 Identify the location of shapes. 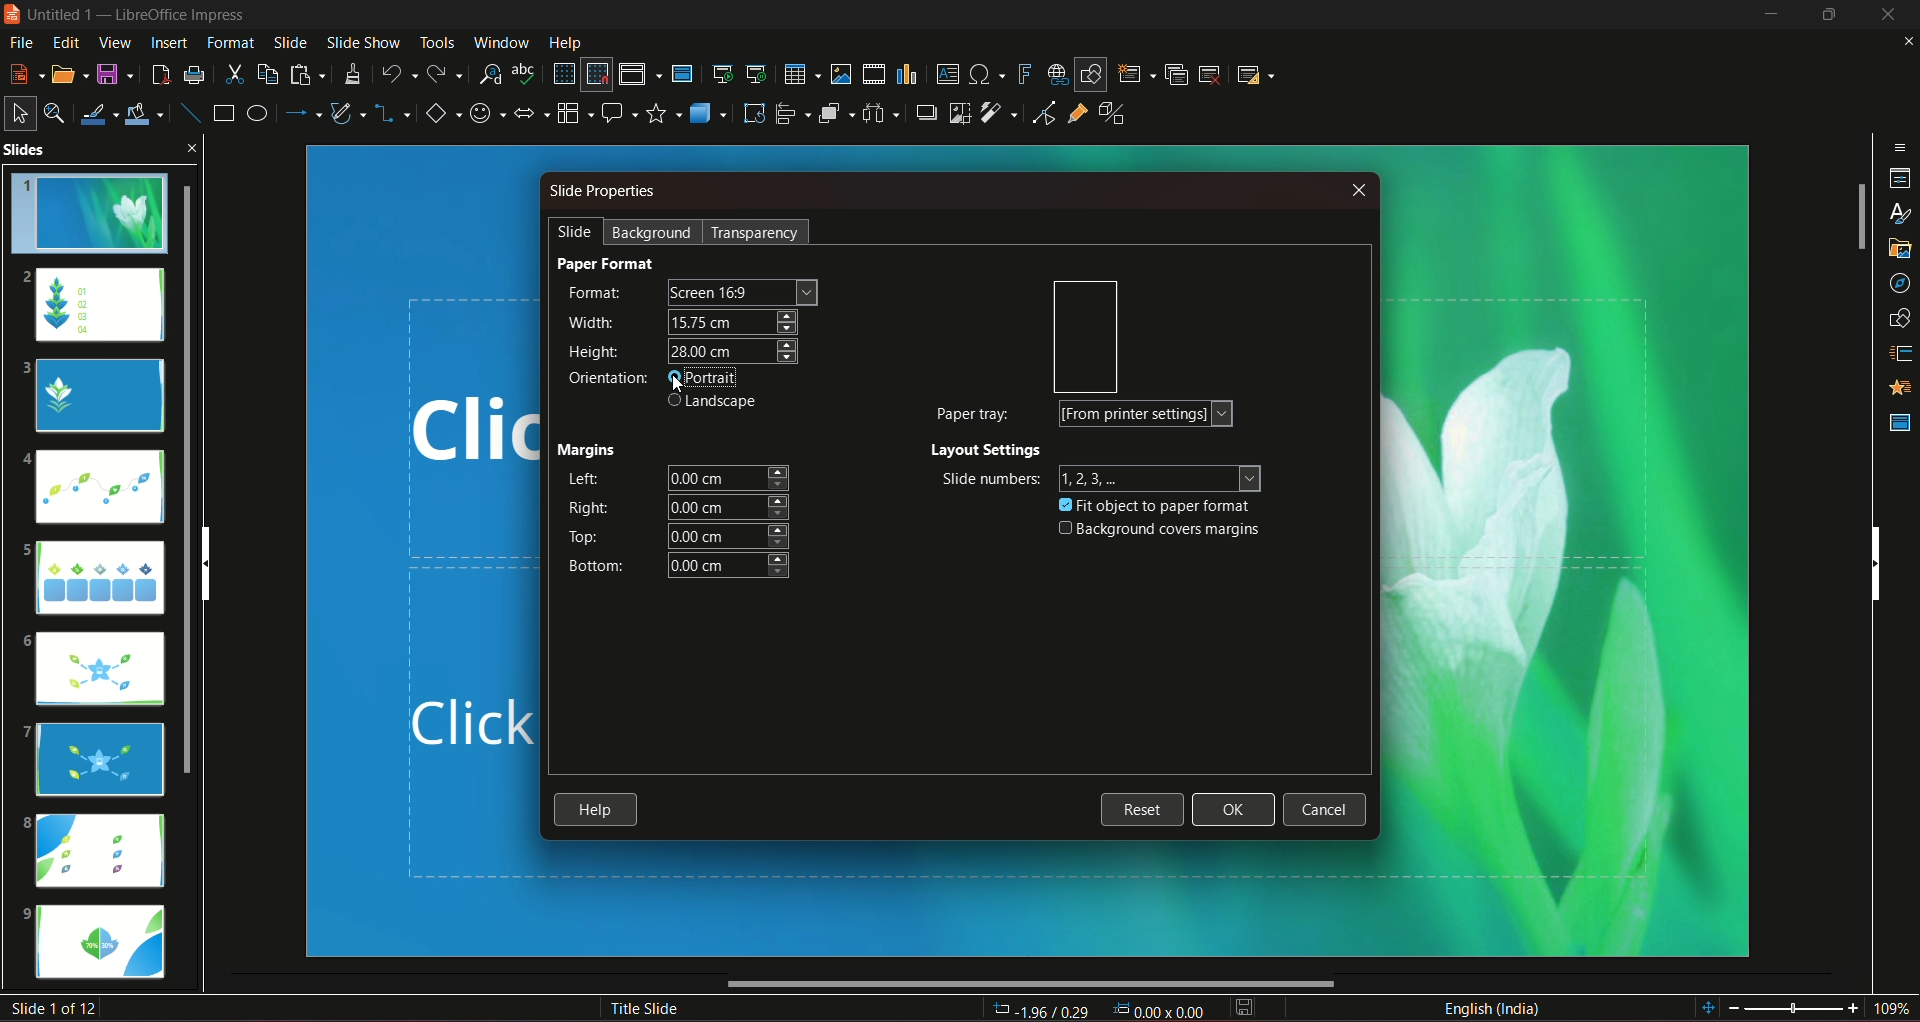
(1897, 319).